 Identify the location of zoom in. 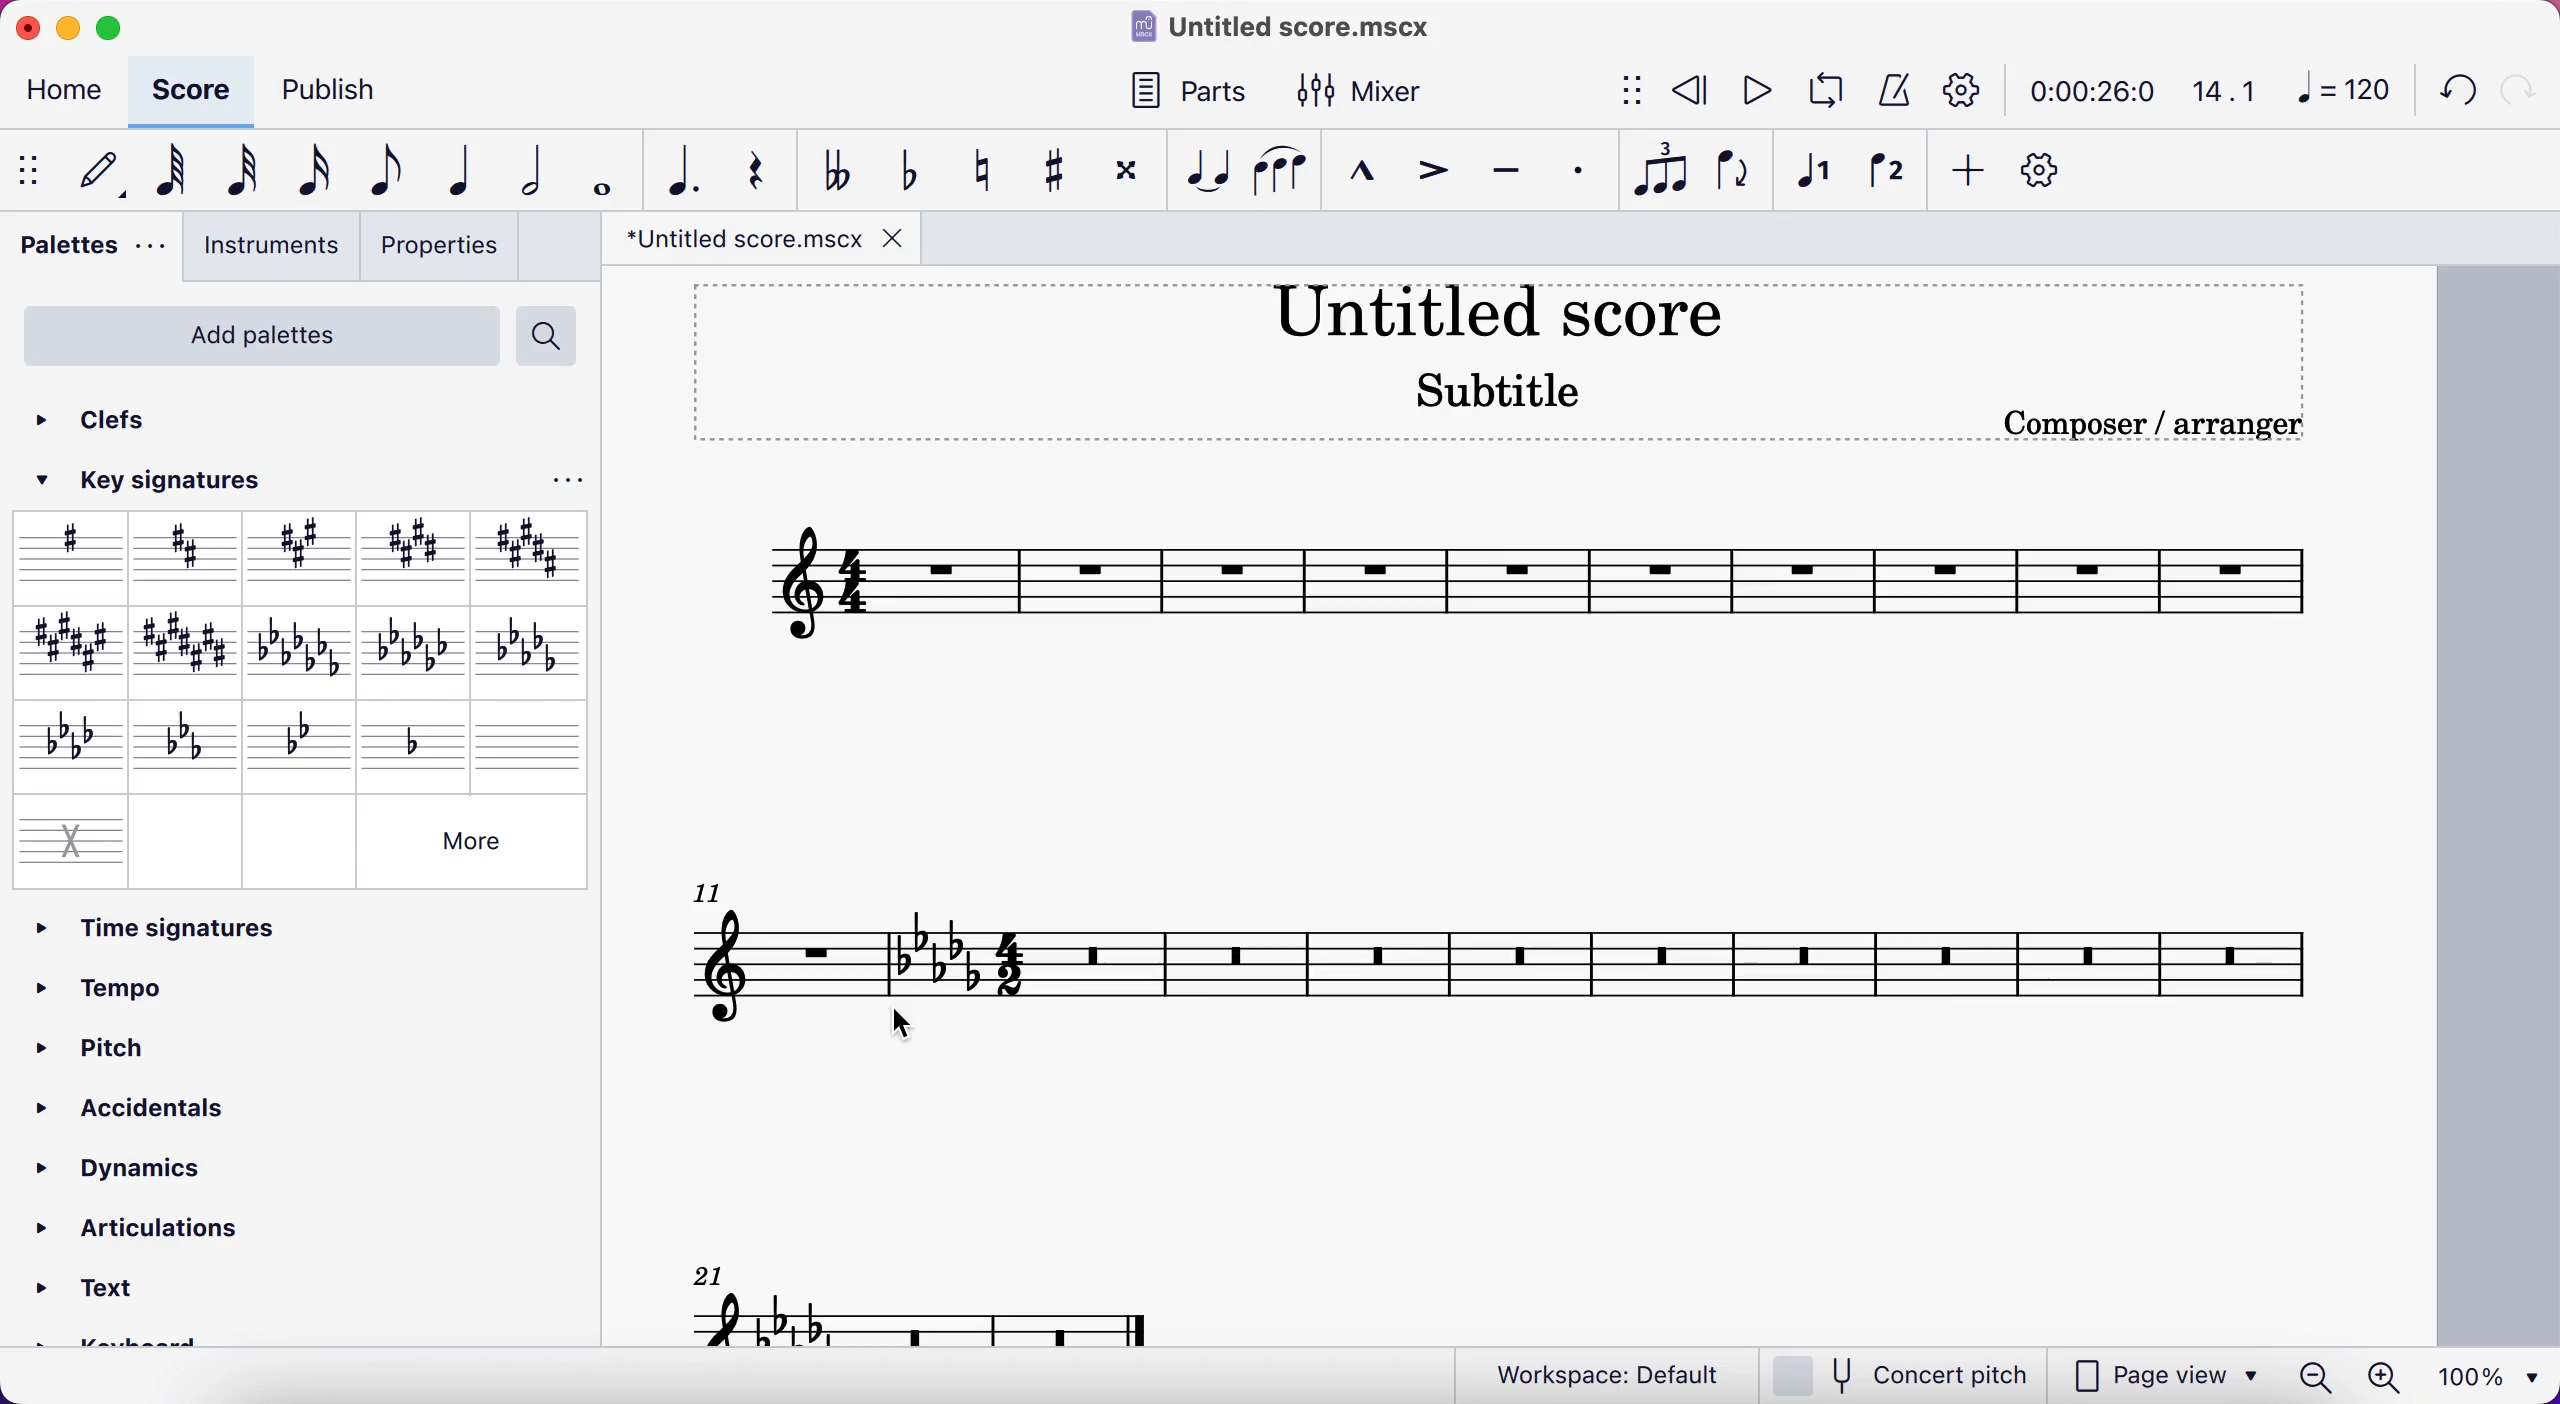
(2387, 1374).